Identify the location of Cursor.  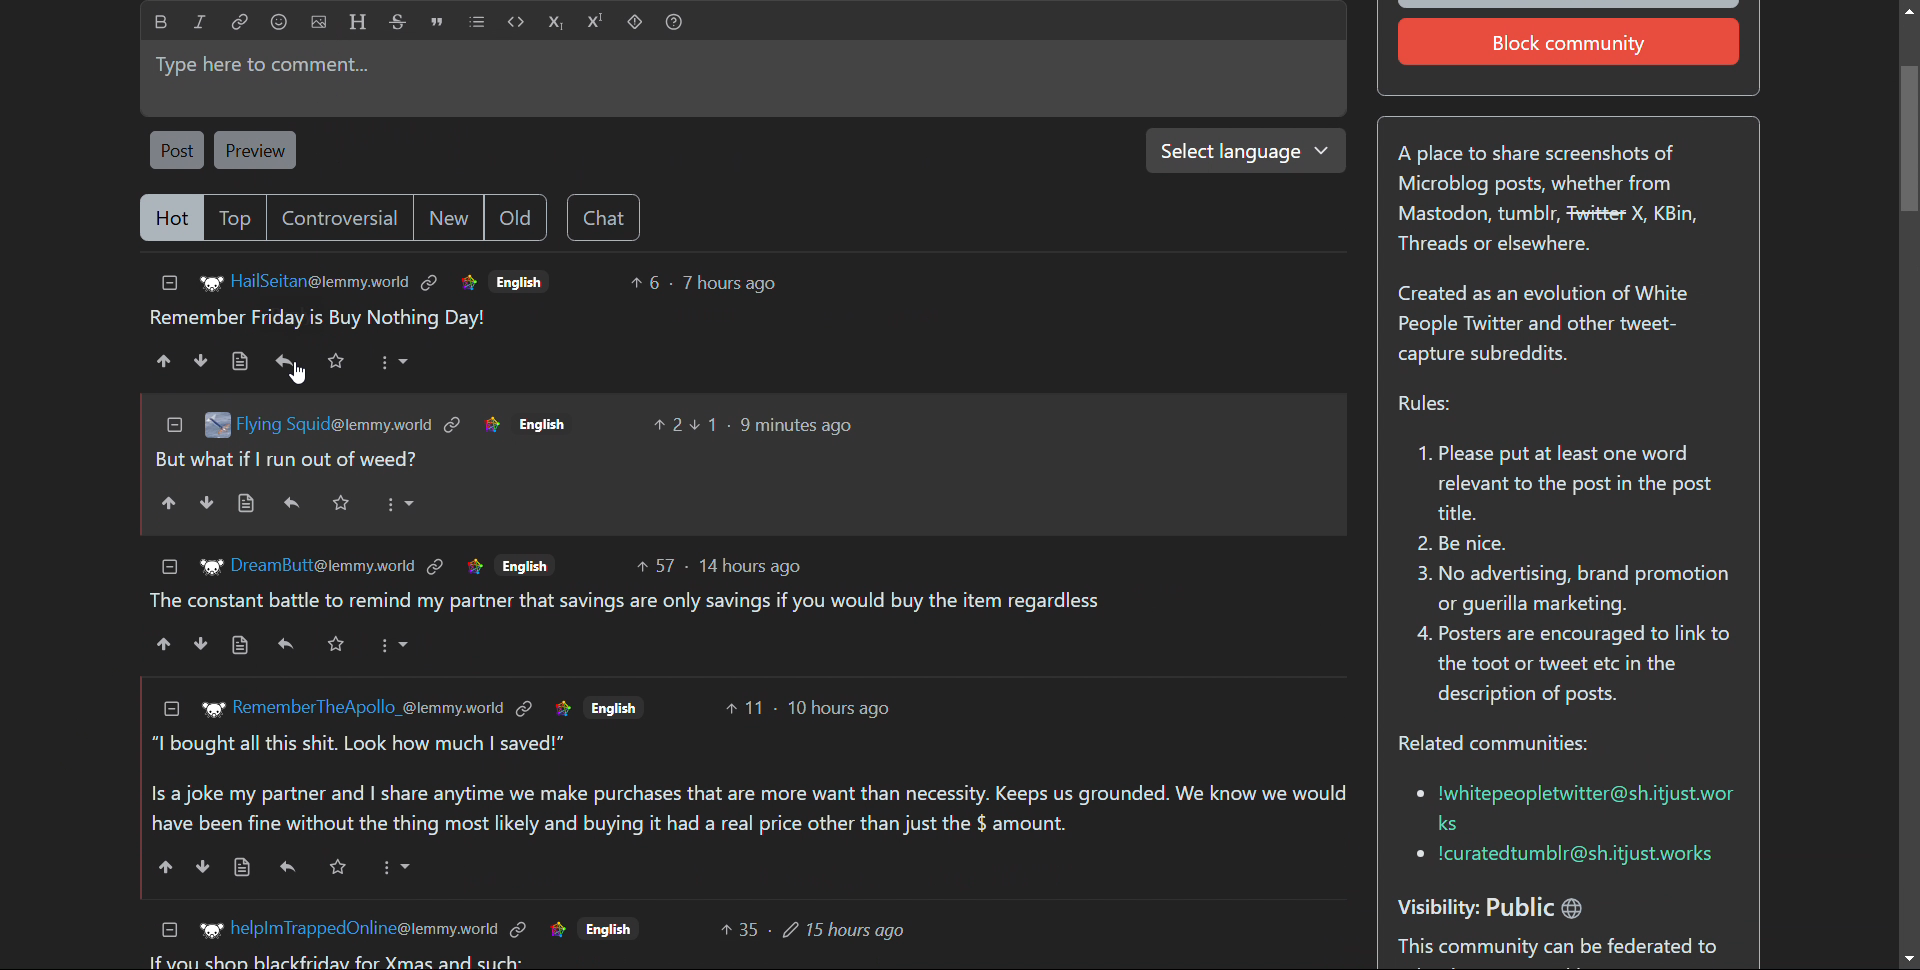
(286, 373).